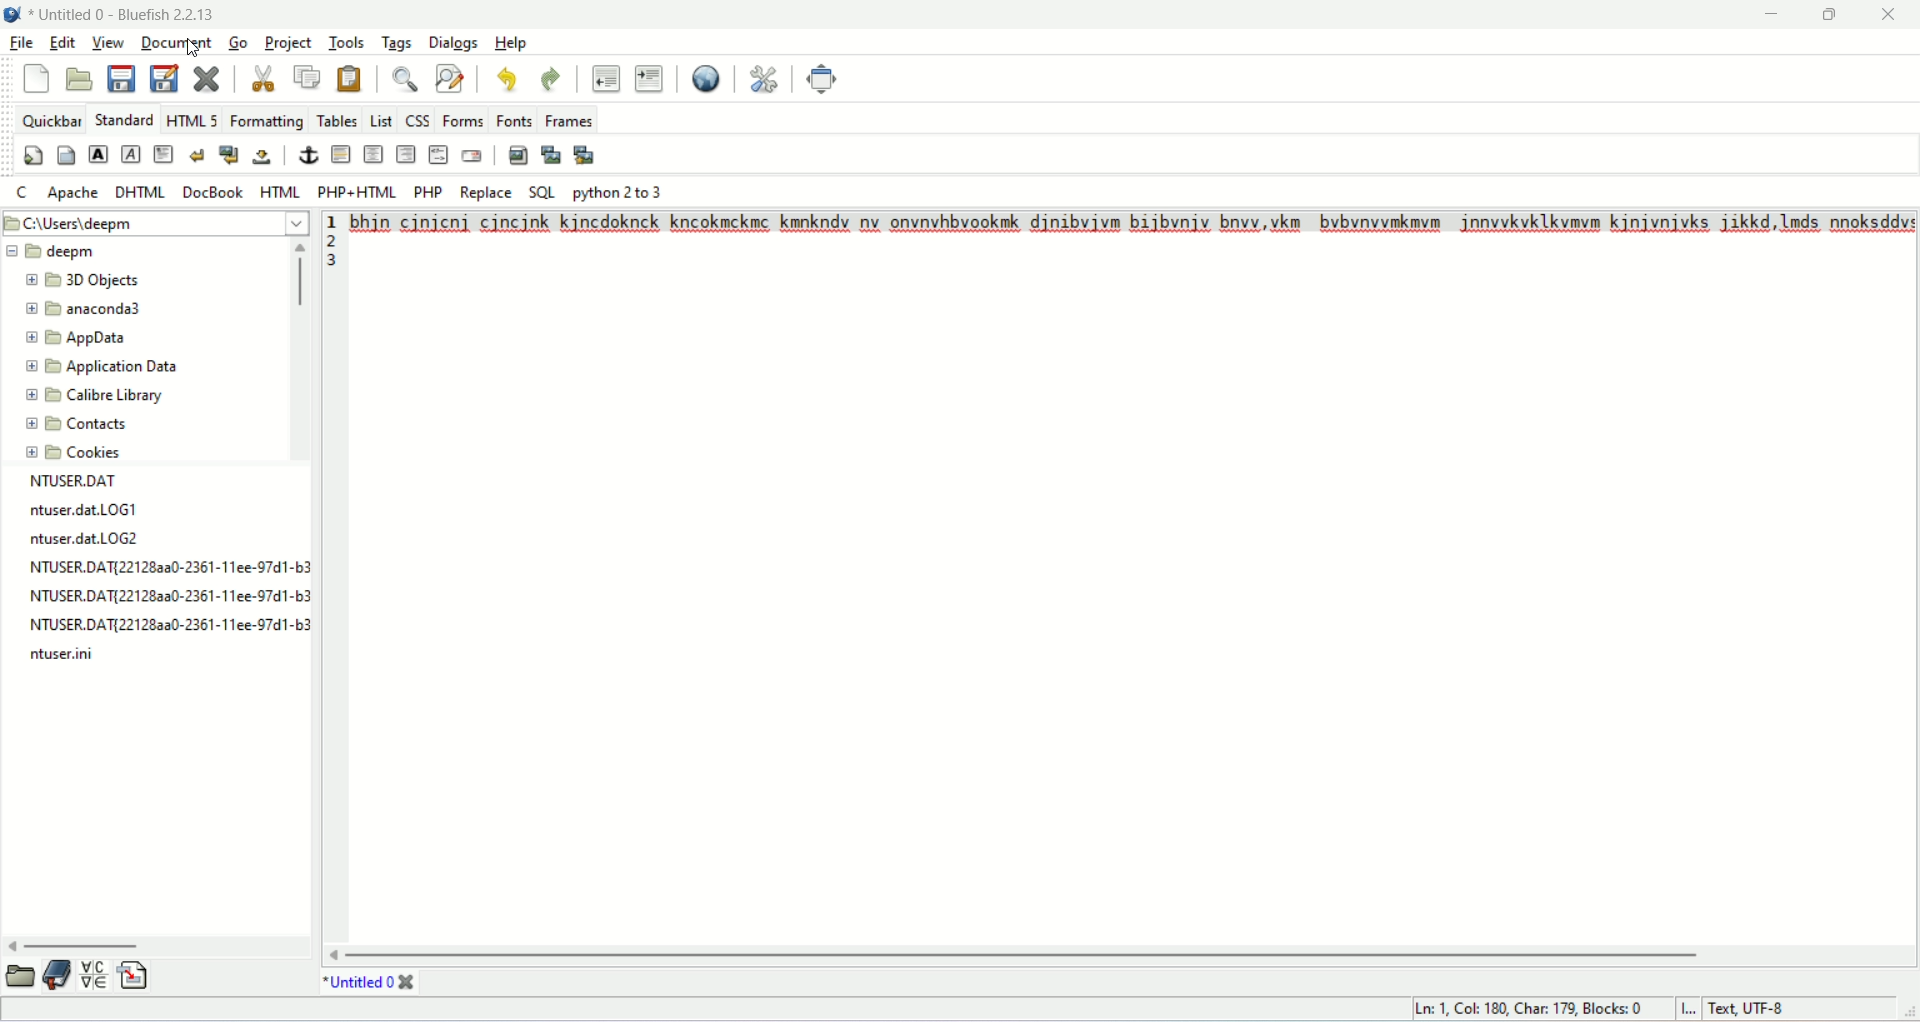  Describe the element at coordinates (201, 155) in the screenshot. I see `break` at that location.